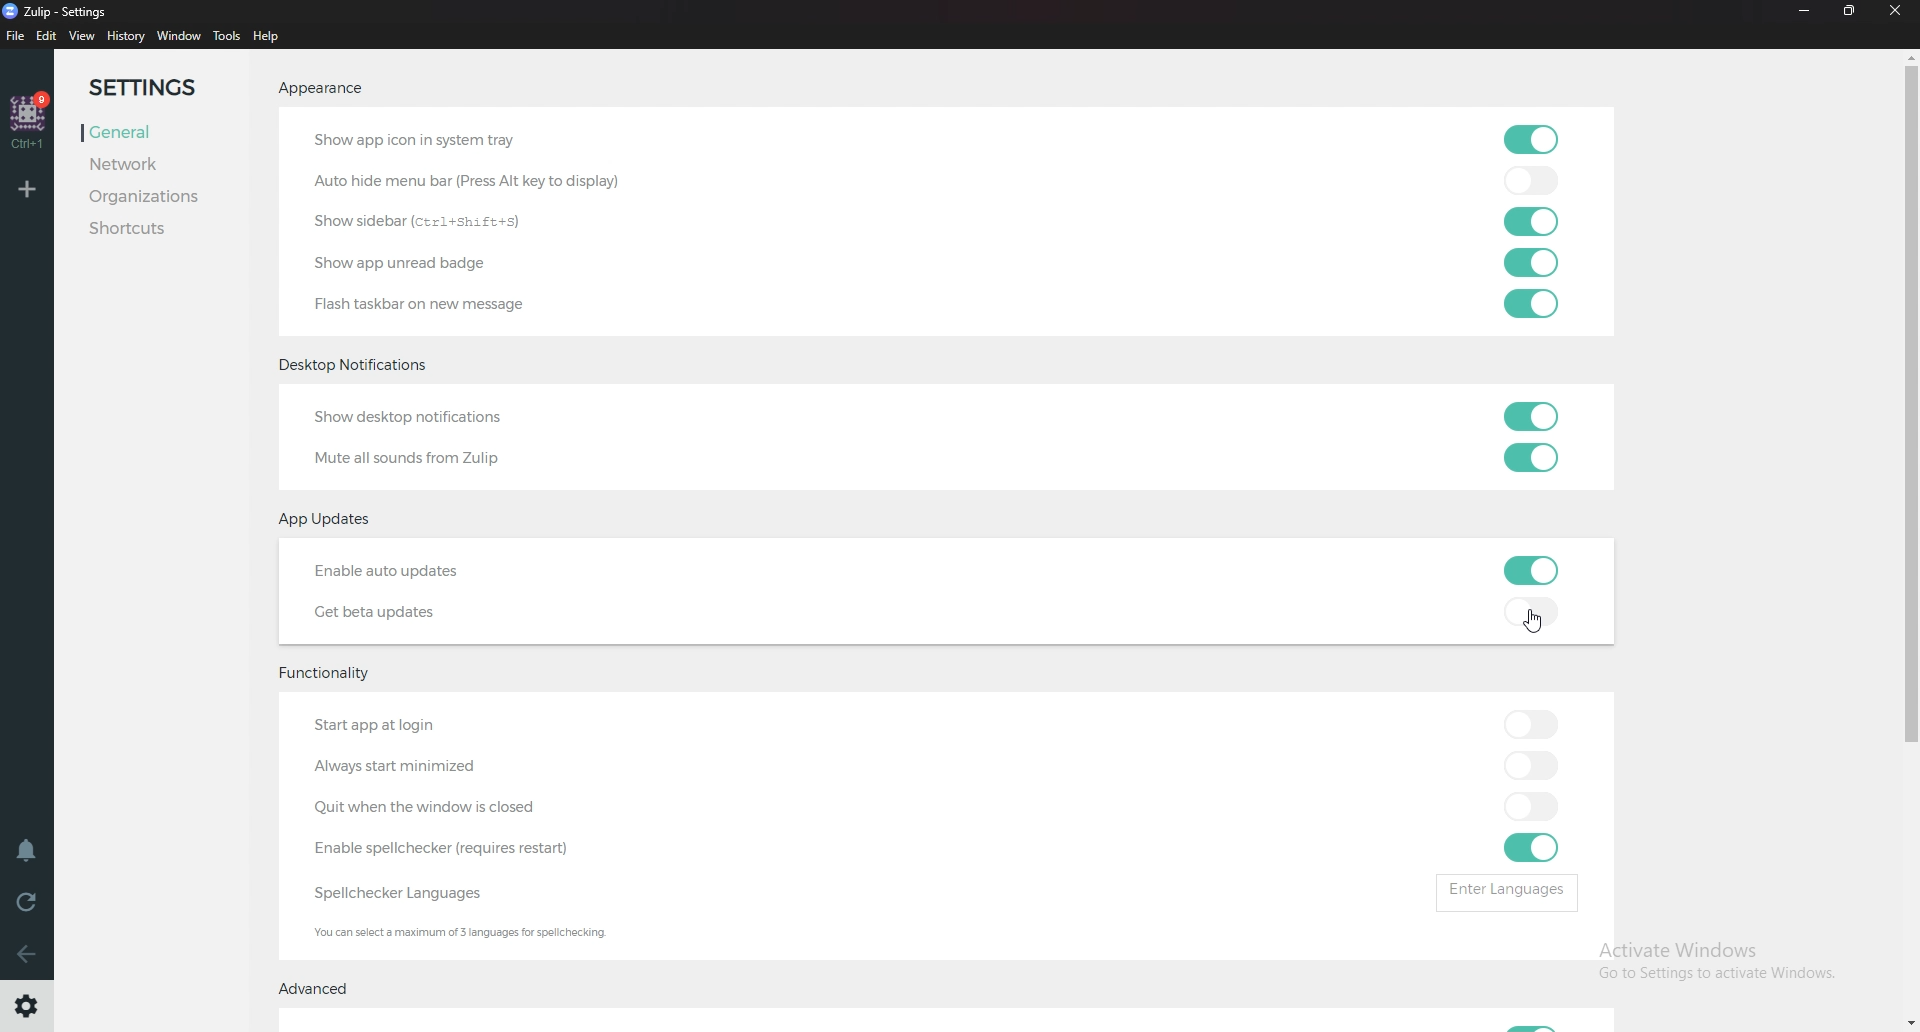 This screenshot has width=1920, height=1032. Describe the element at coordinates (1532, 722) in the screenshot. I see `toggle` at that location.